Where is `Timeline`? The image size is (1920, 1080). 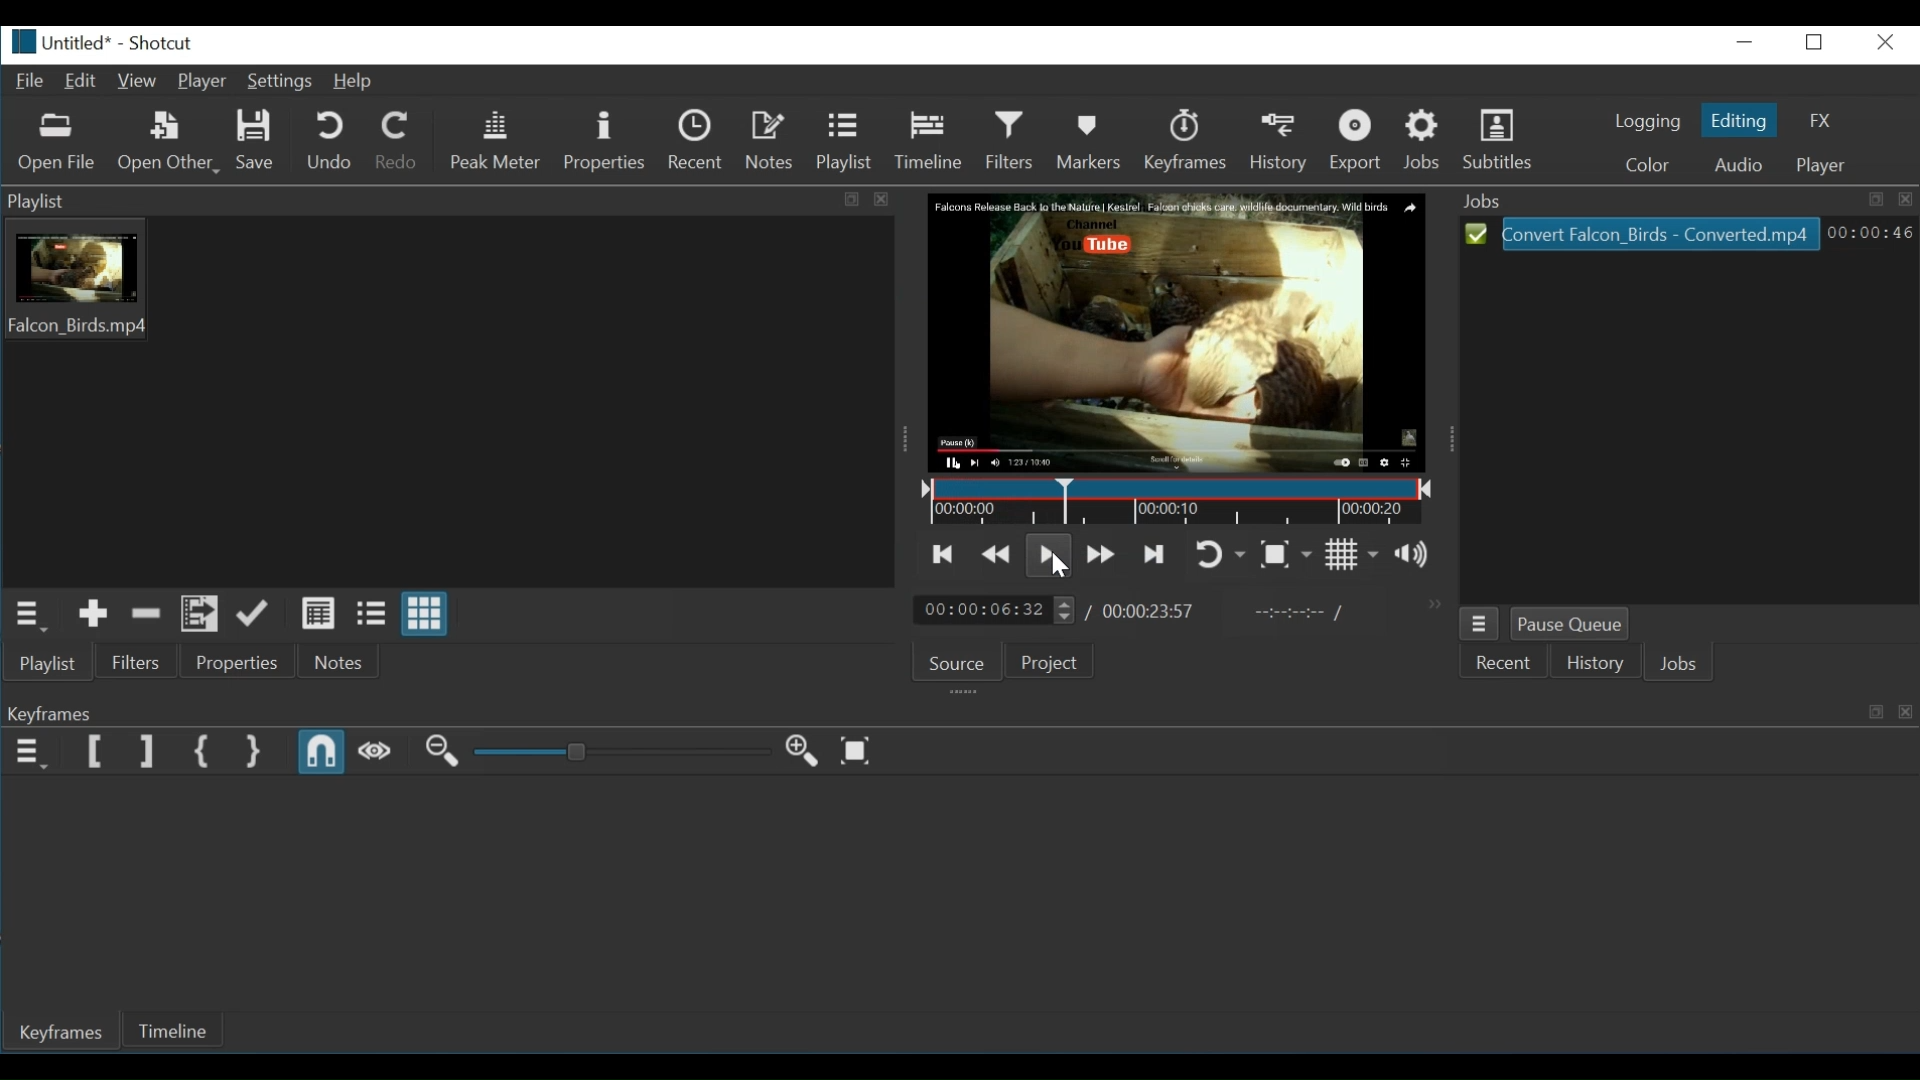 Timeline is located at coordinates (176, 1030).